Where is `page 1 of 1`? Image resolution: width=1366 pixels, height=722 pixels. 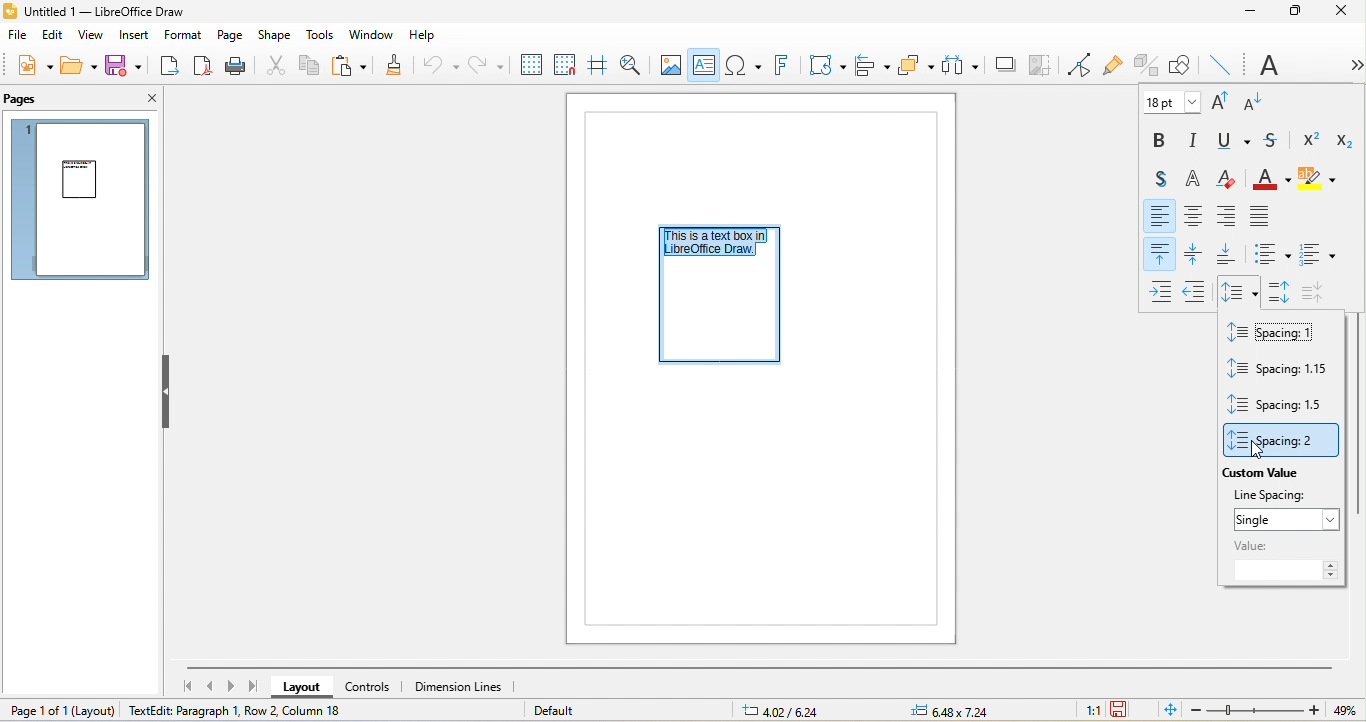 page 1 of 1 is located at coordinates (60, 712).